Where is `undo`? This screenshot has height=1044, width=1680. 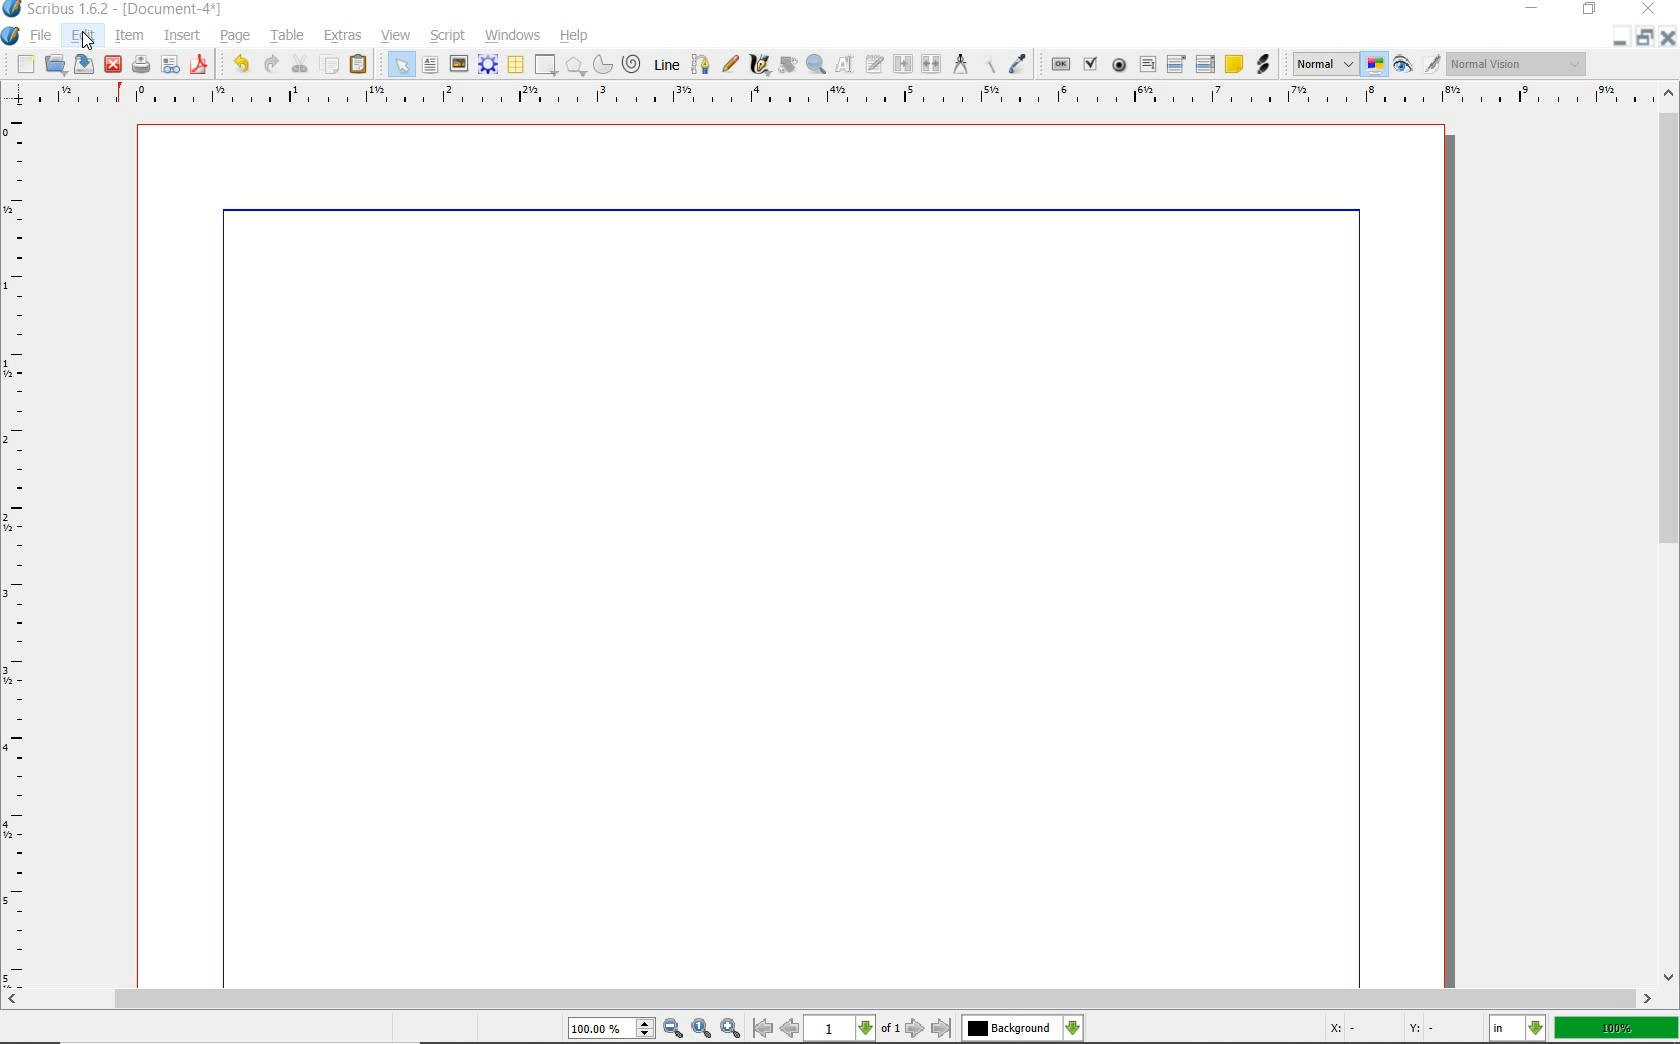
undo is located at coordinates (237, 62).